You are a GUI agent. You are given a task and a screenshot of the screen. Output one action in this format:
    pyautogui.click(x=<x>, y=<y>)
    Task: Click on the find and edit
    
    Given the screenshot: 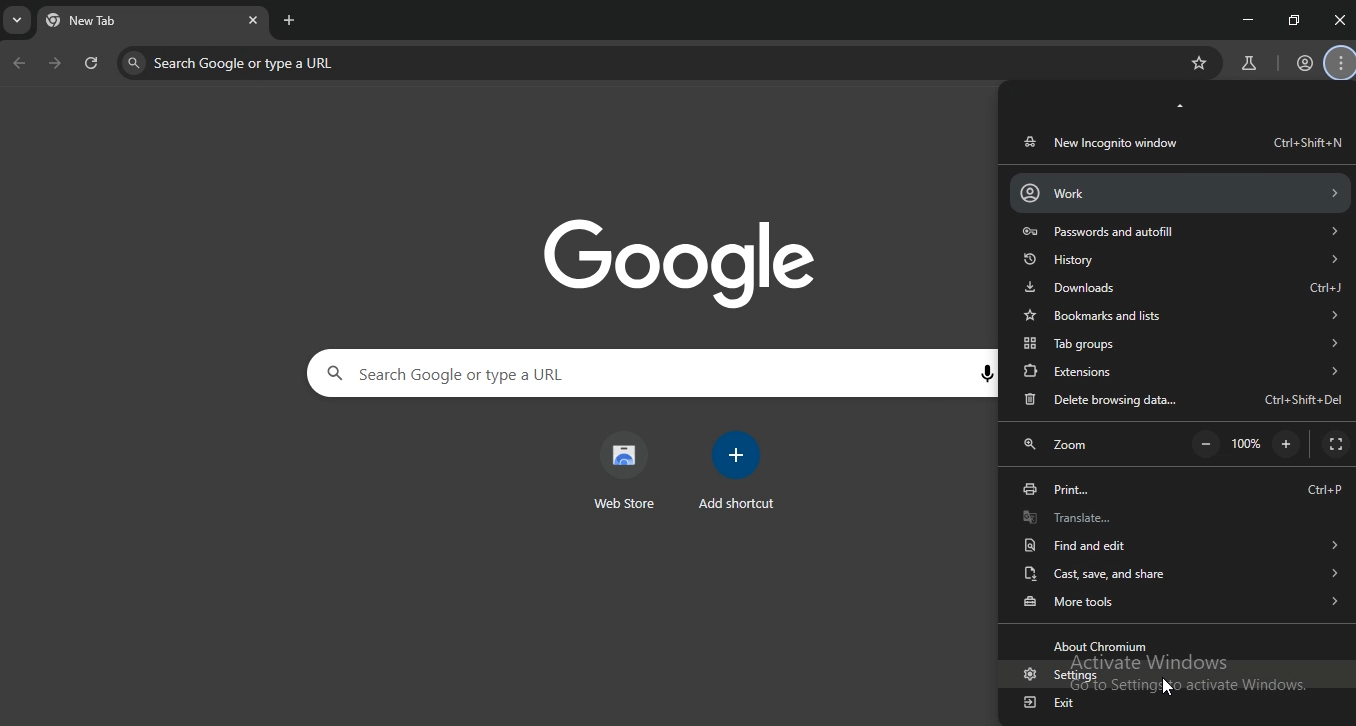 What is the action you would take?
    pyautogui.click(x=1177, y=543)
    